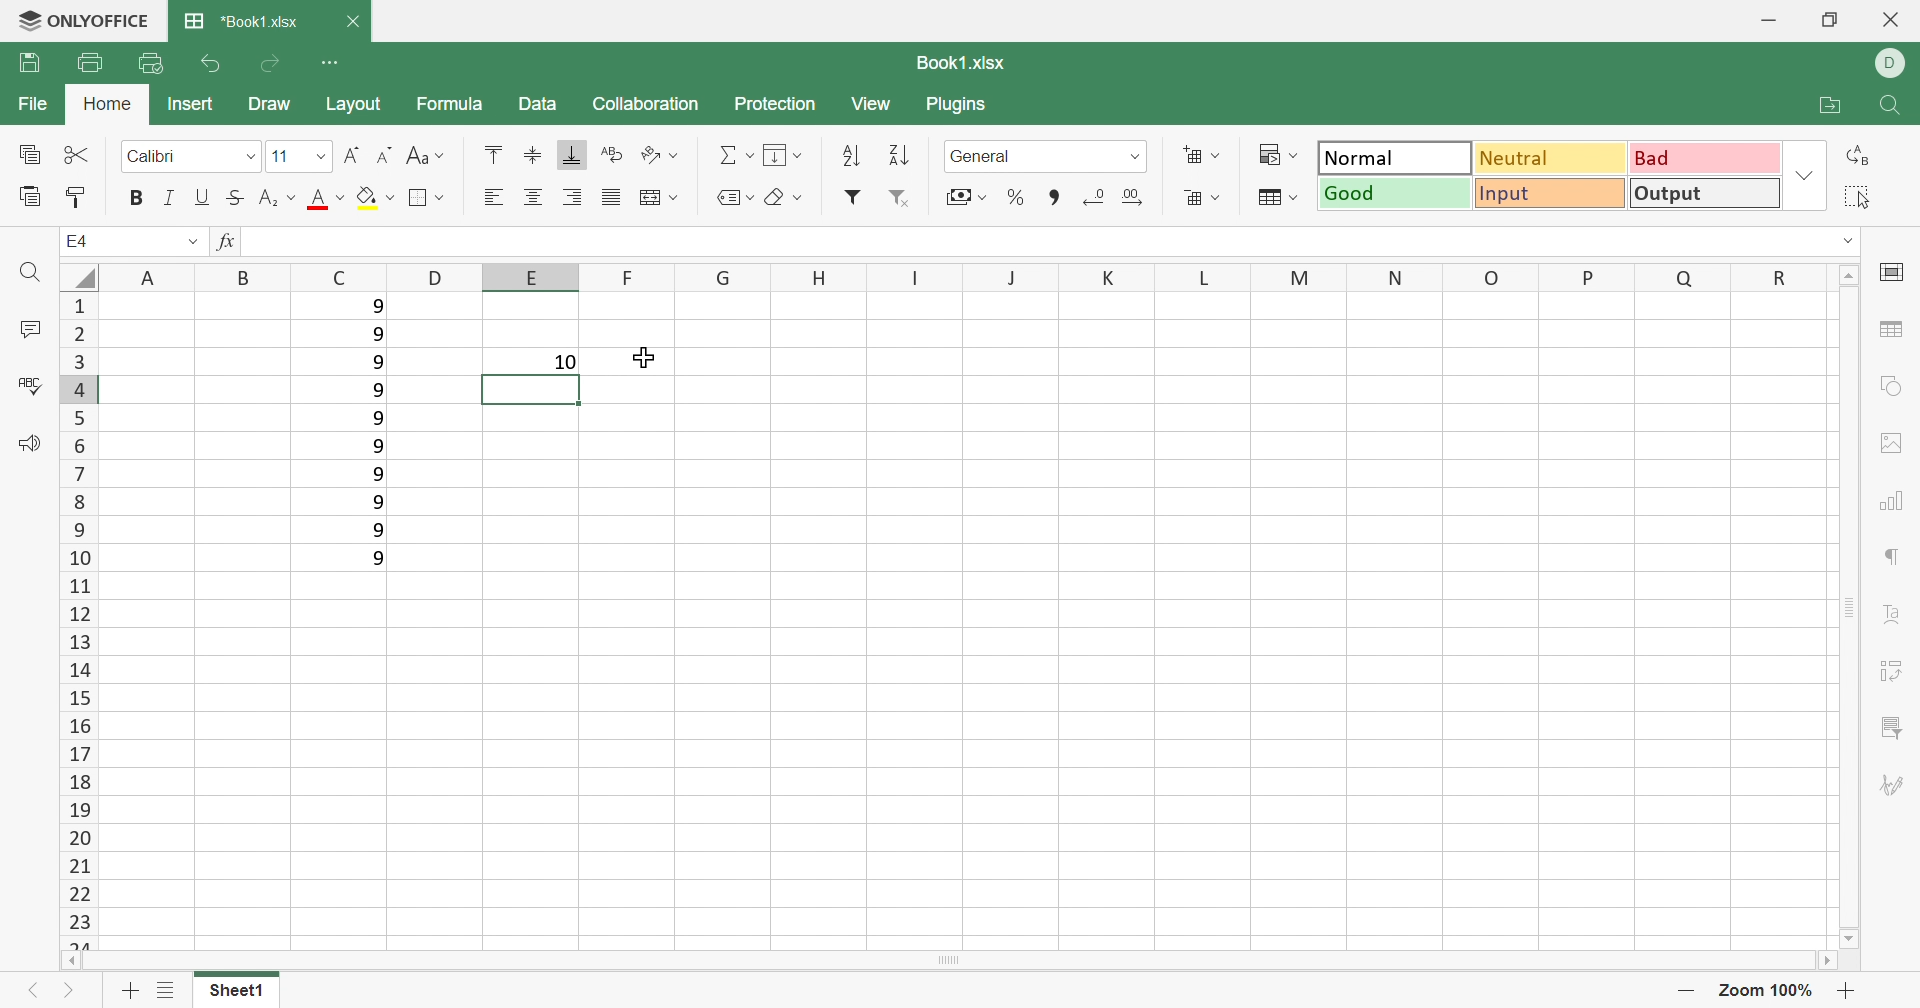  What do you see at coordinates (493, 197) in the screenshot?
I see `Align Left` at bounding box center [493, 197].